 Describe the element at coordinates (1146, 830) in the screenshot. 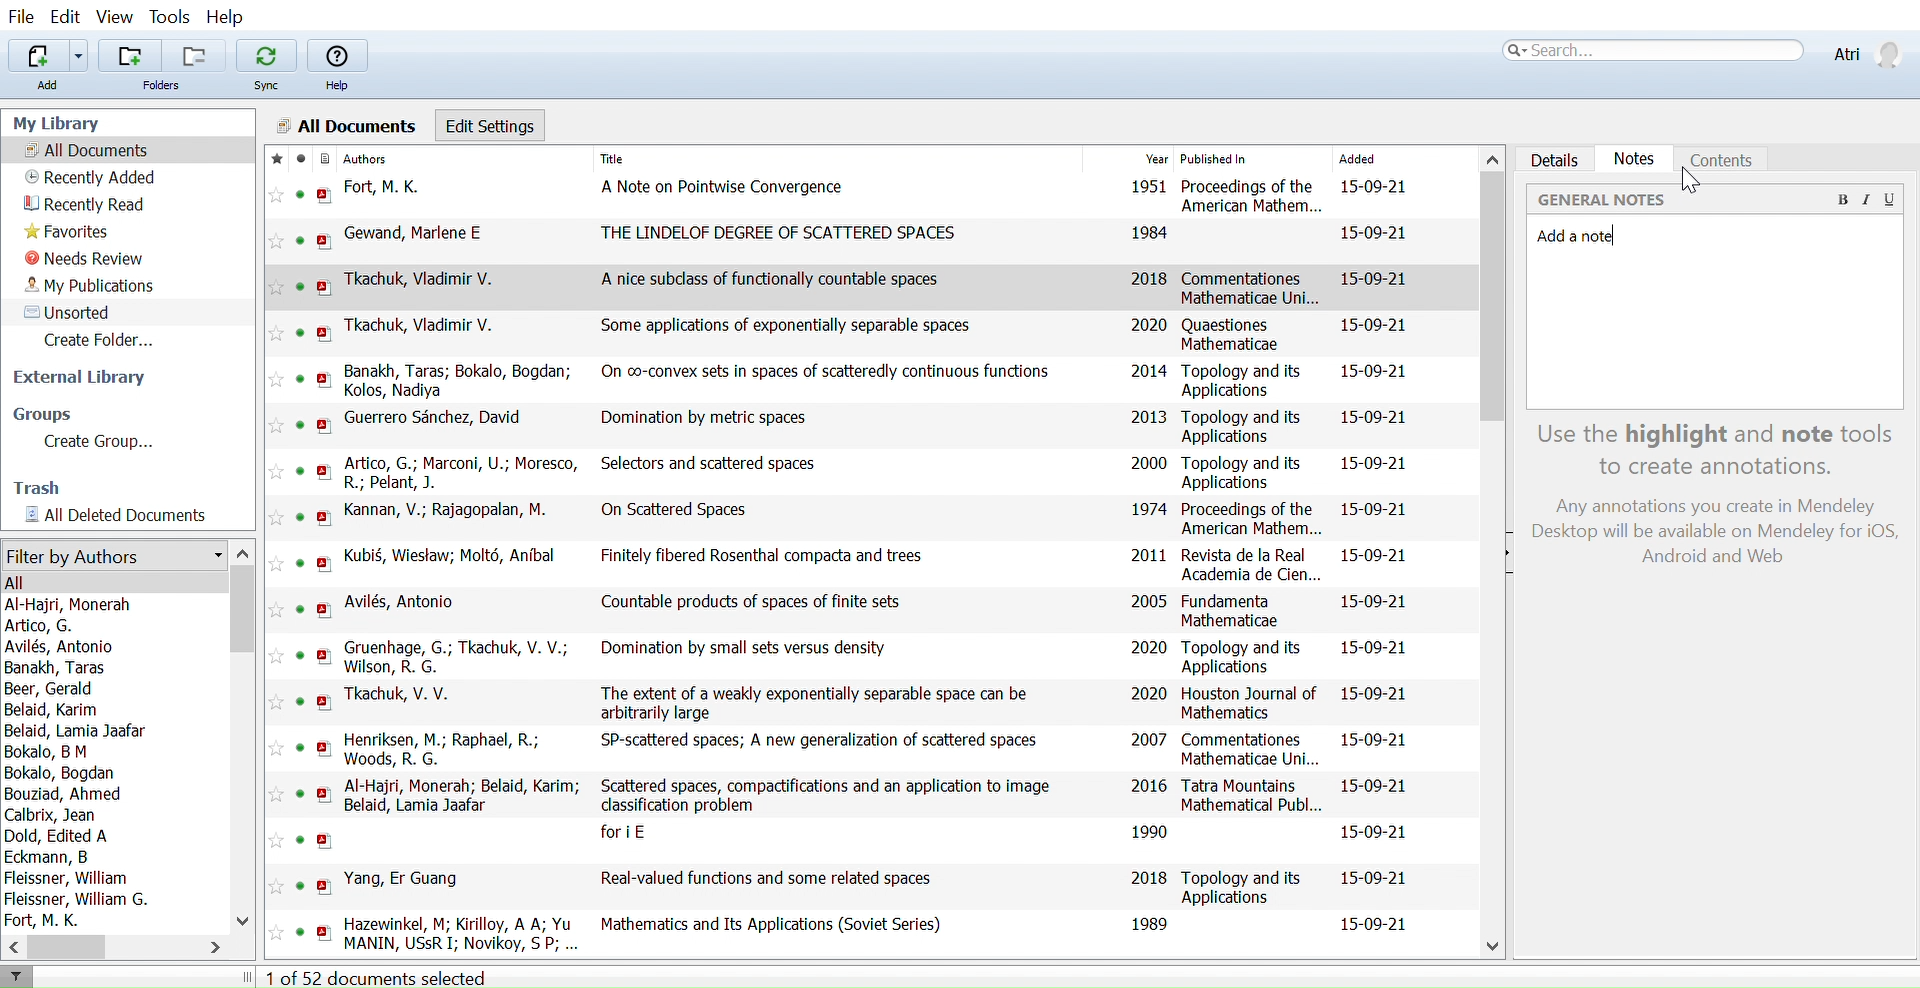

I see `1990` at that location.